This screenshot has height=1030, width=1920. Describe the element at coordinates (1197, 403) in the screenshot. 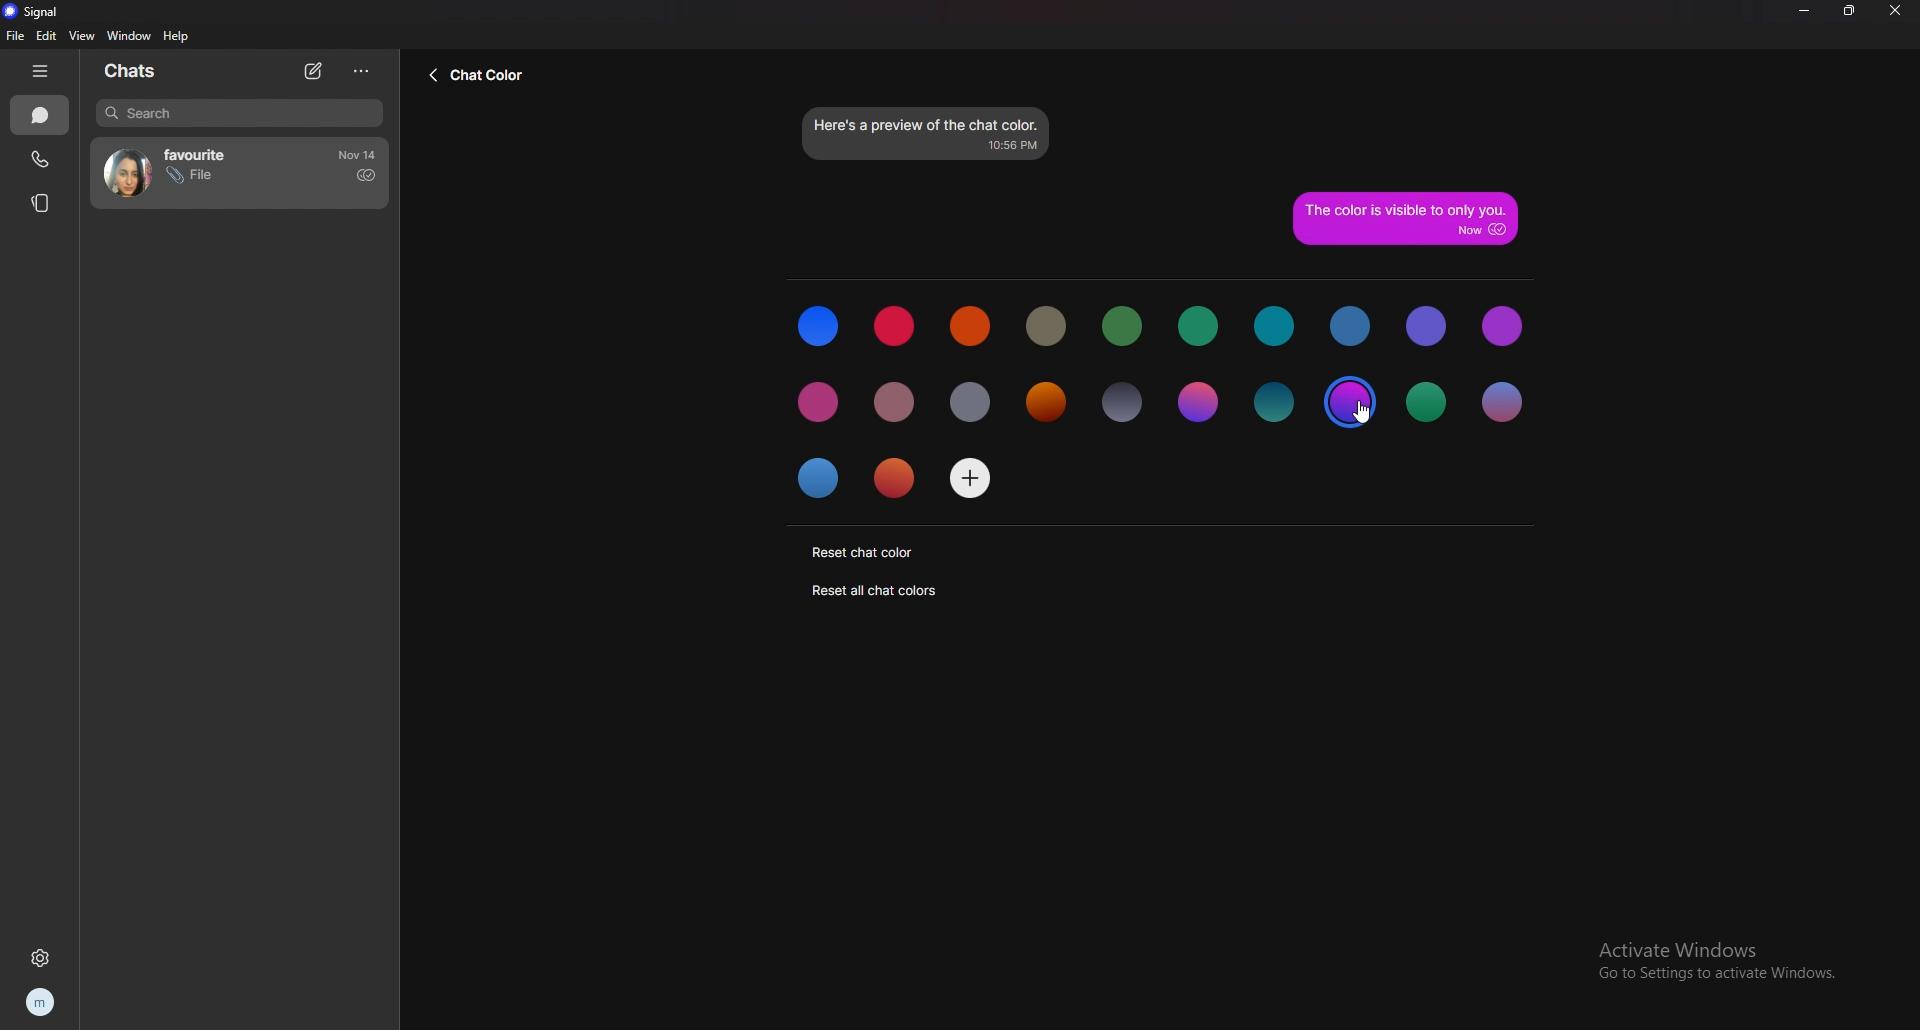

I see `color` at that location.